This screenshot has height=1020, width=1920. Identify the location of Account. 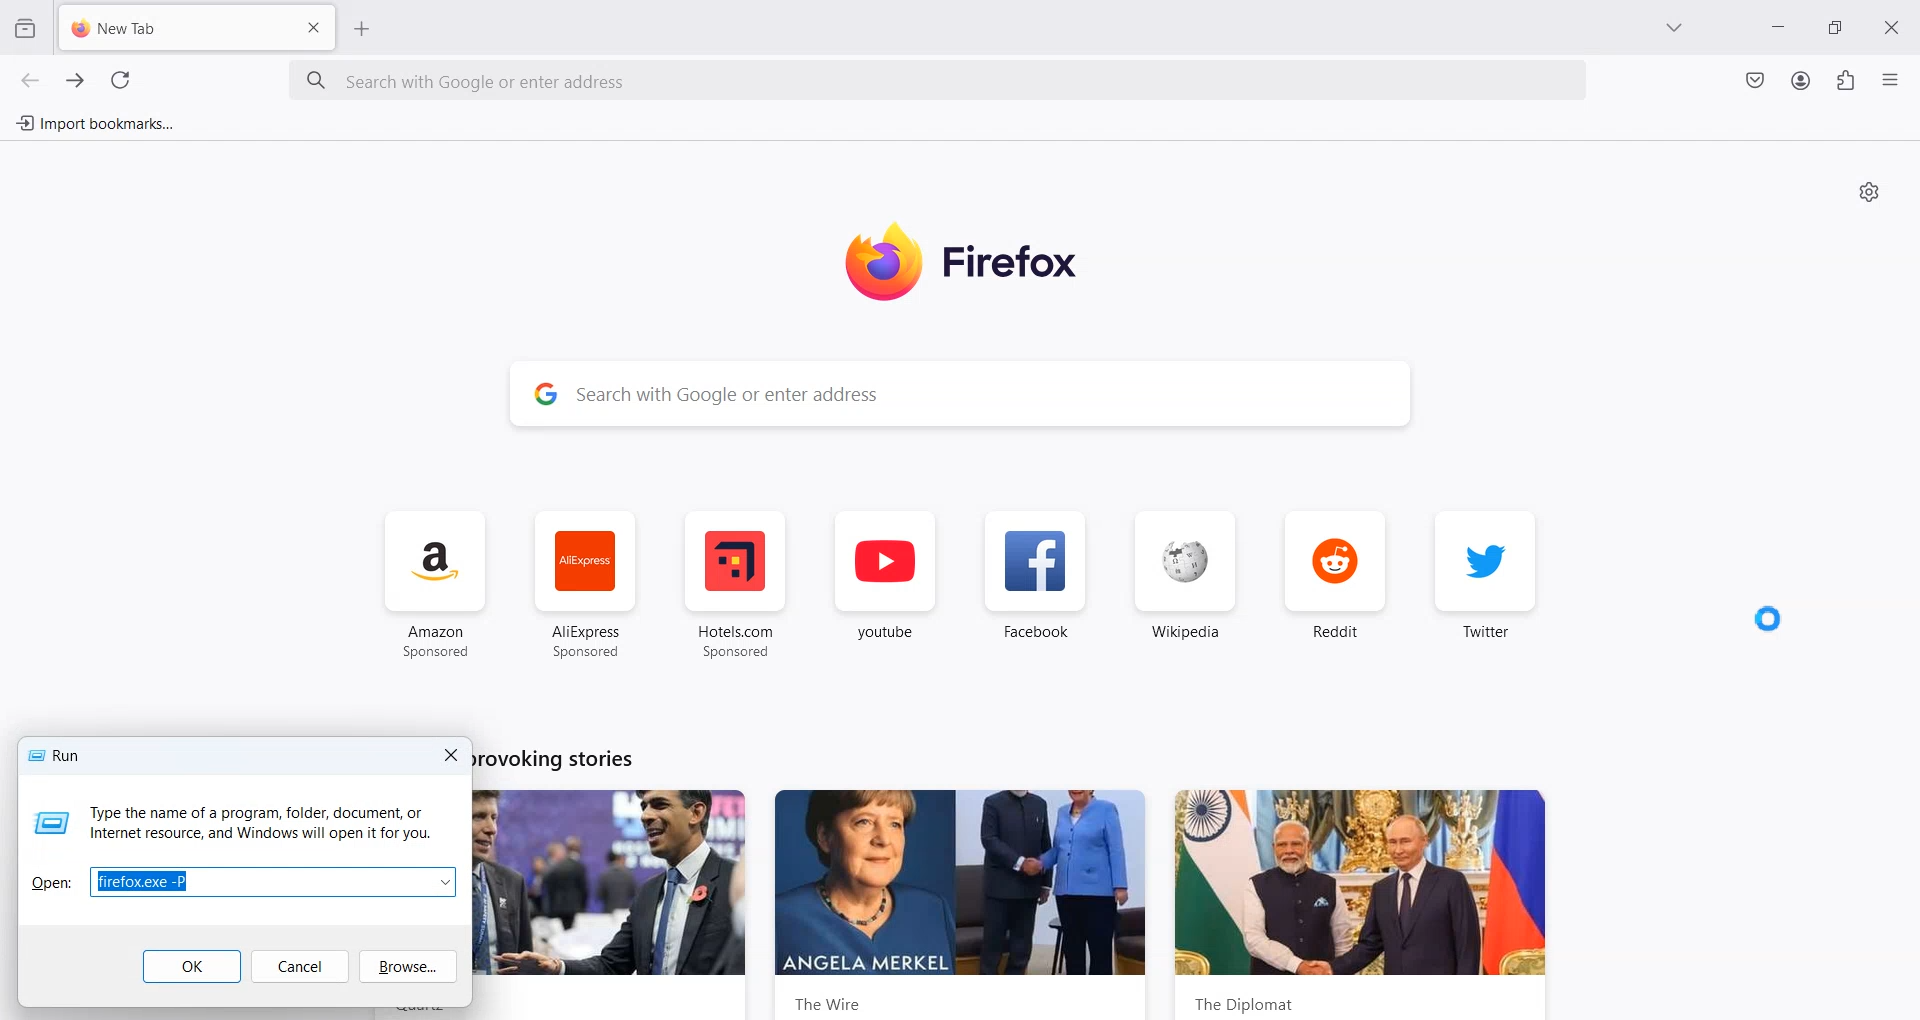
(1801, 80).